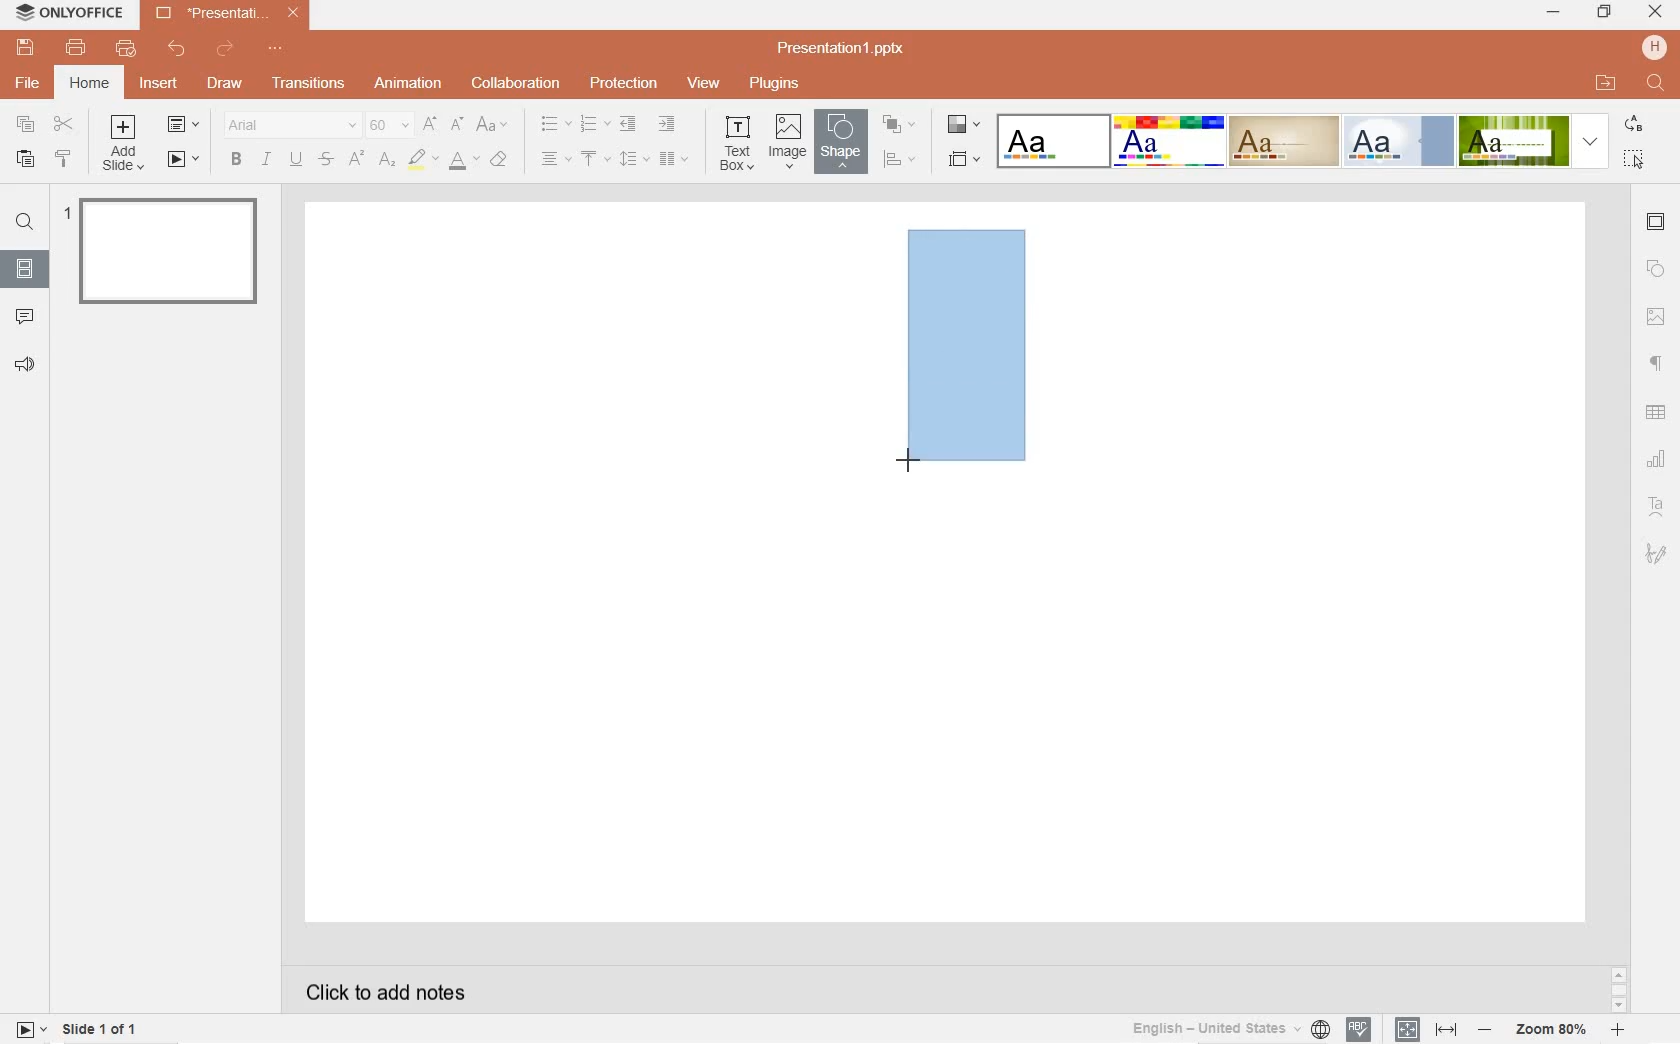 Image resolution: width=1680 pixels, height=1044 pixels. I want to click on OPEN FILE LOCATION, so click(1607, 83).